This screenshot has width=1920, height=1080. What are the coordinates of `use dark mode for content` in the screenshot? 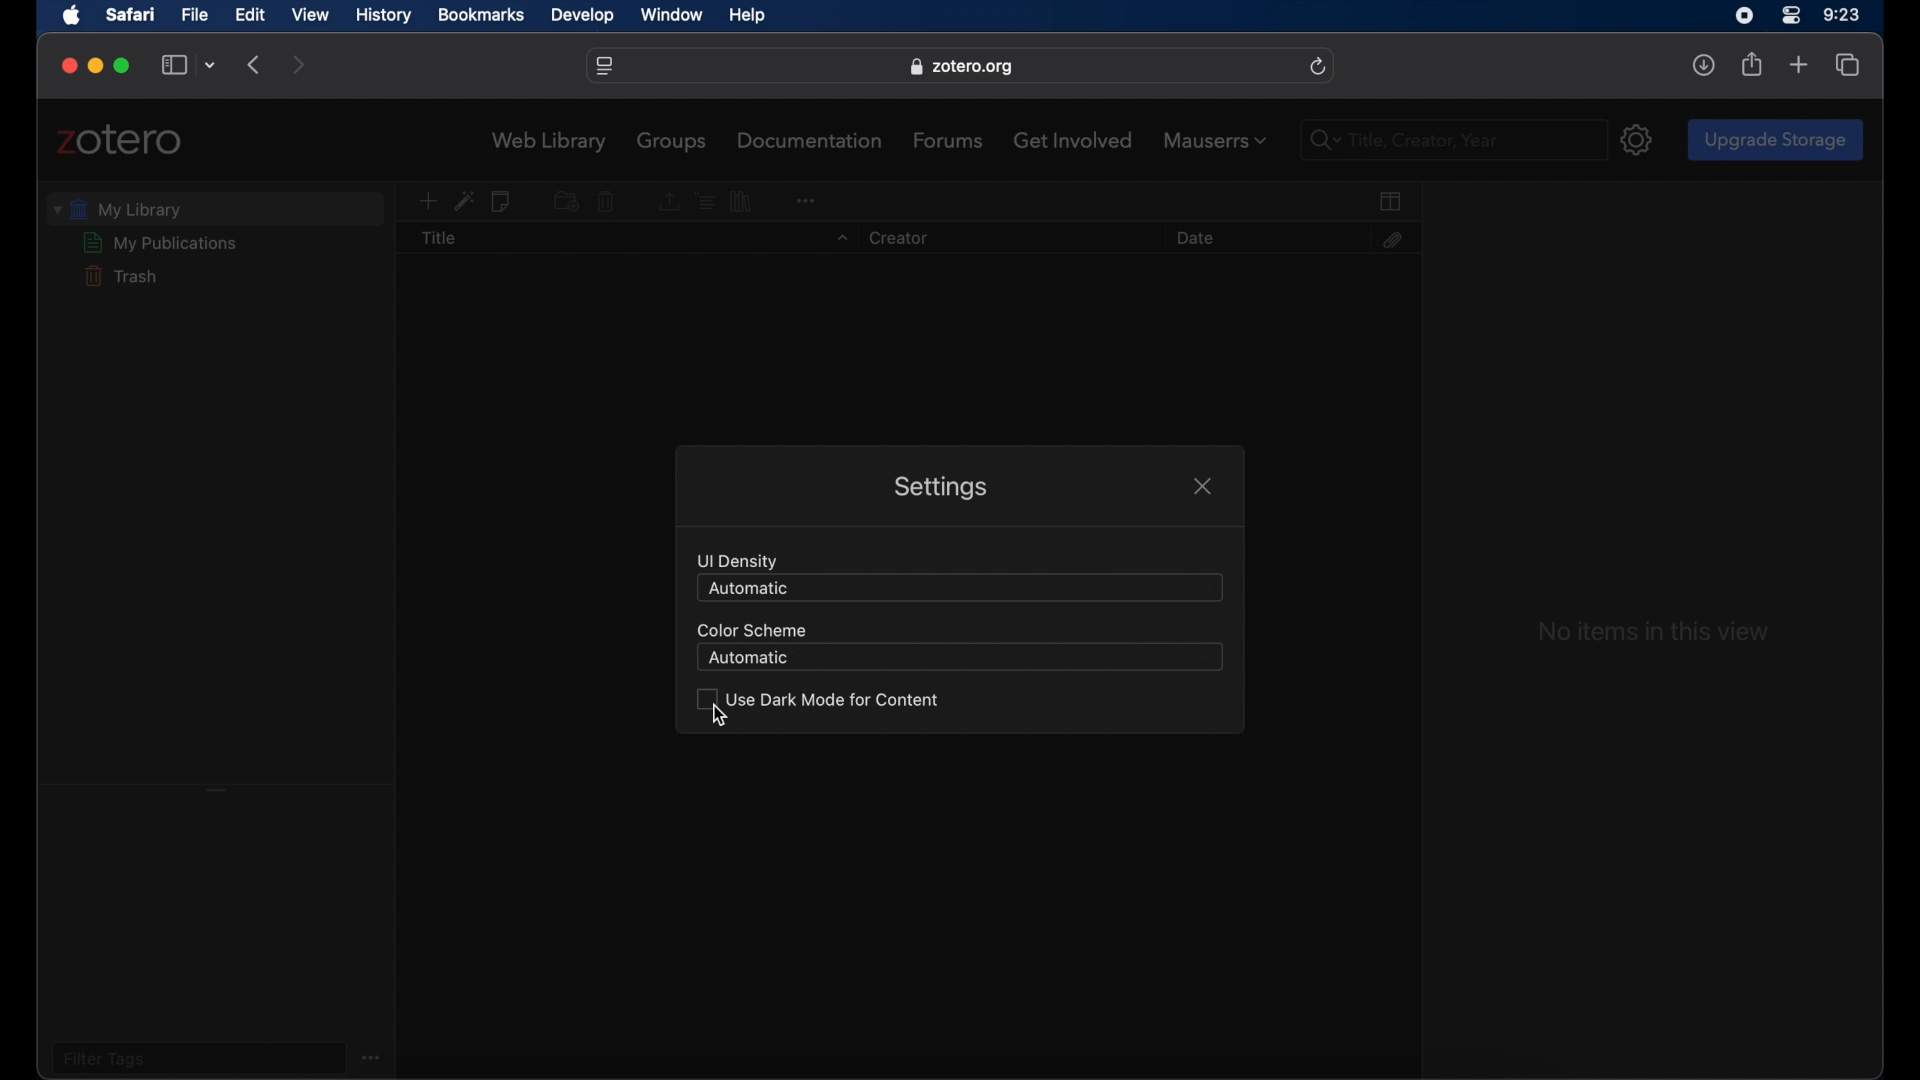 It's located at (817, 699).